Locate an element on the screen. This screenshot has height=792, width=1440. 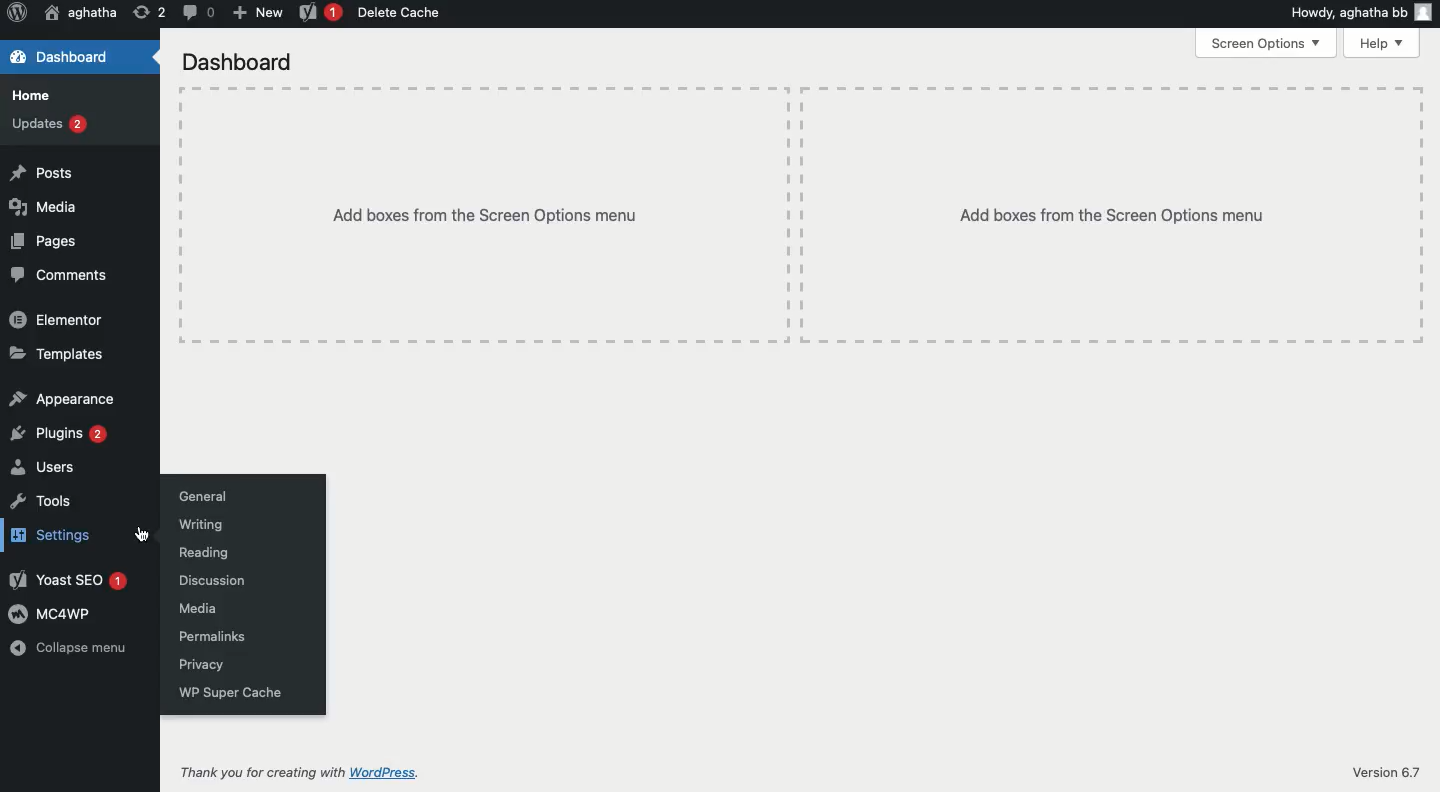
New is located at coordinates (254, 12).